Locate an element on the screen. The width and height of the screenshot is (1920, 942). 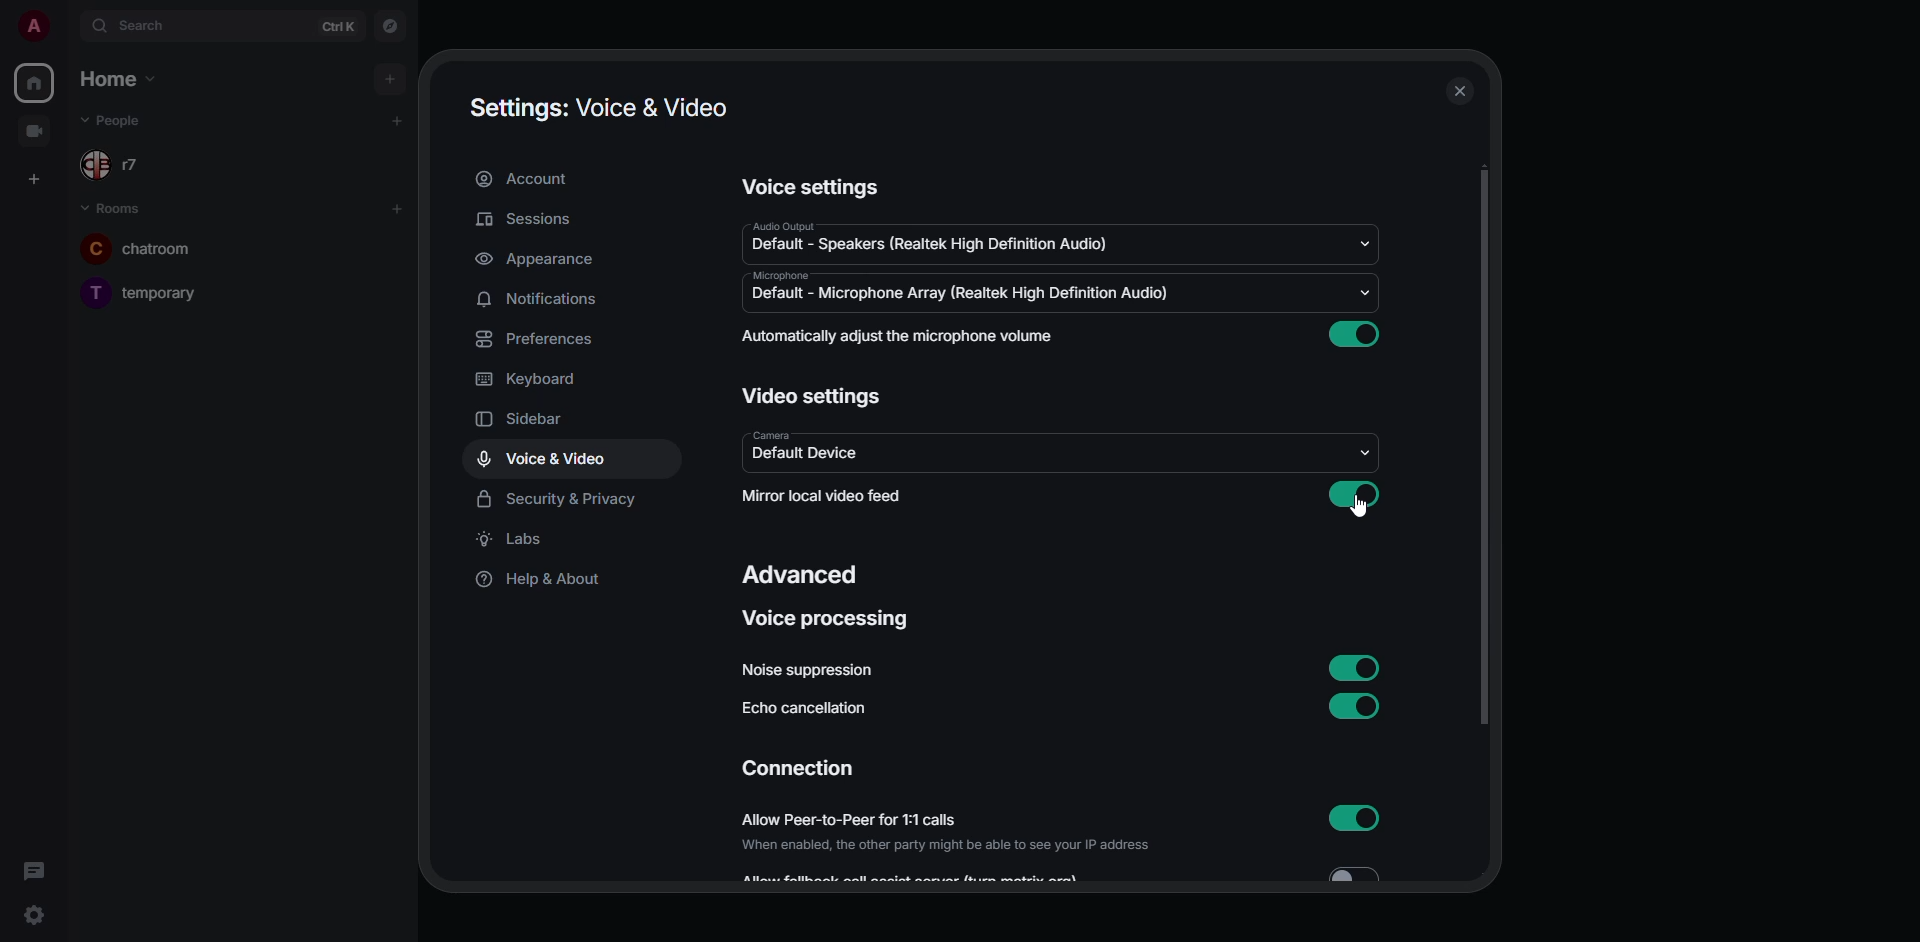
add is located at coordinates (390, 79).